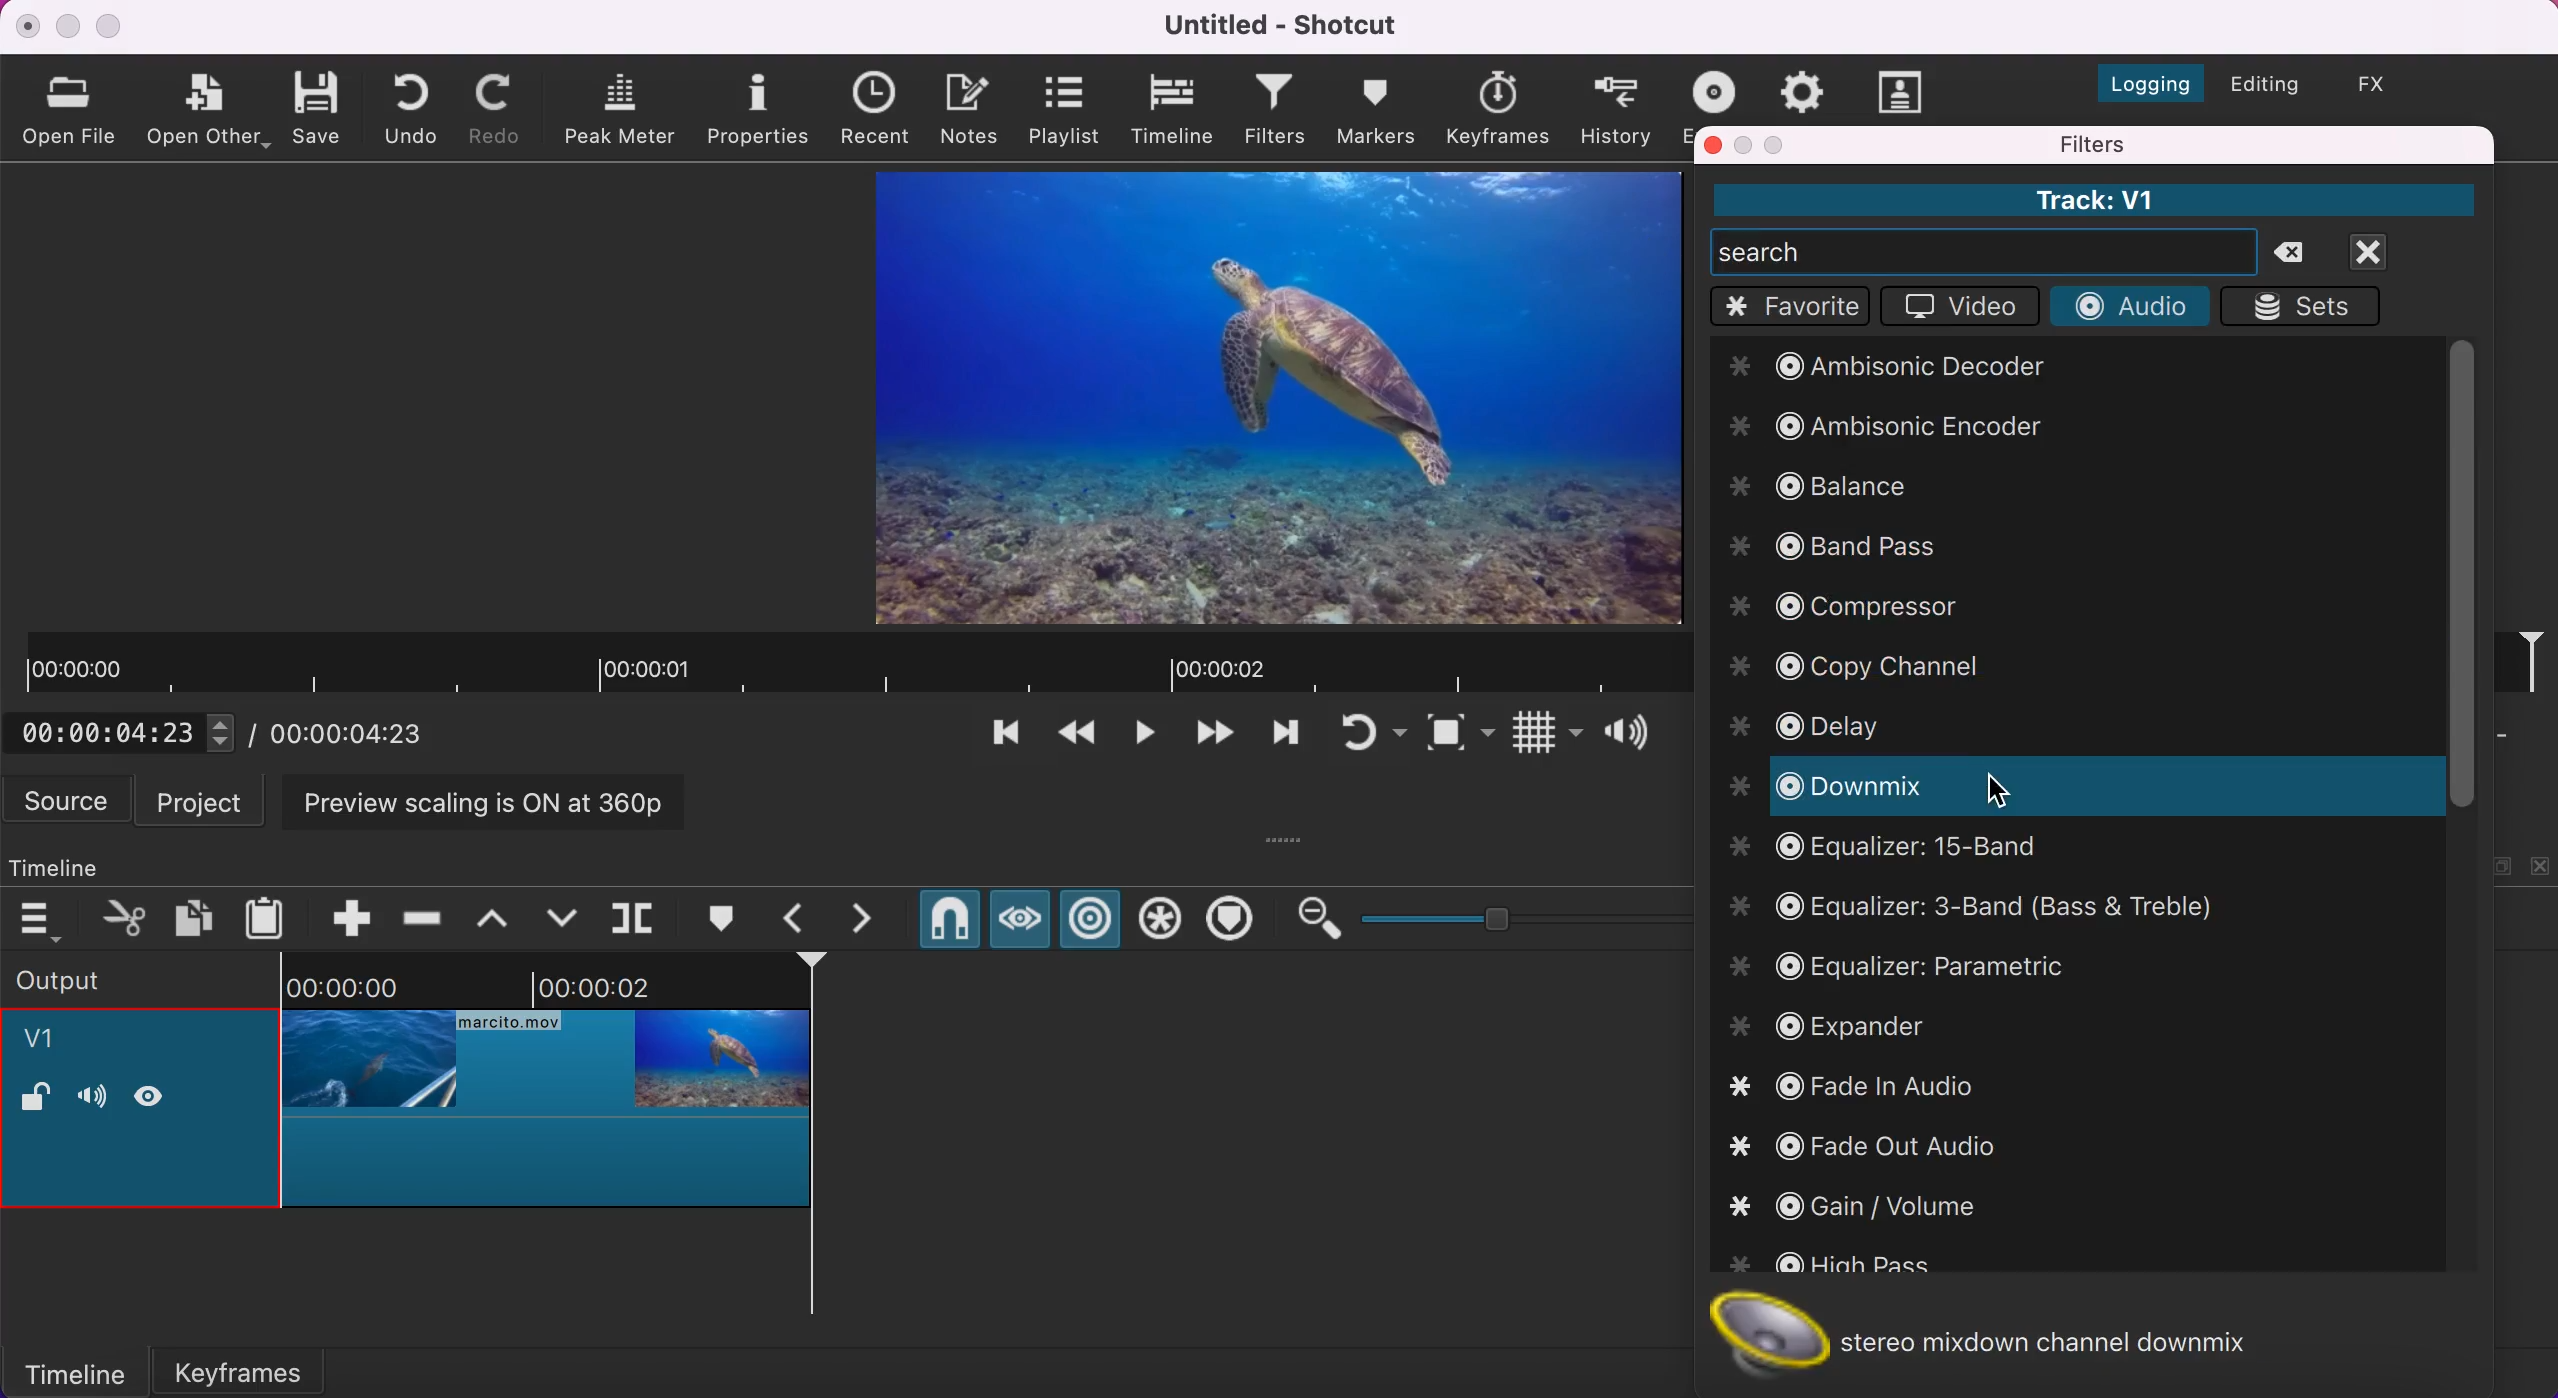 This screenshot has width=2558, height=1398. Describe the element at coordinates (1746, 145) in the screenshot. I see `minimize` at that location.